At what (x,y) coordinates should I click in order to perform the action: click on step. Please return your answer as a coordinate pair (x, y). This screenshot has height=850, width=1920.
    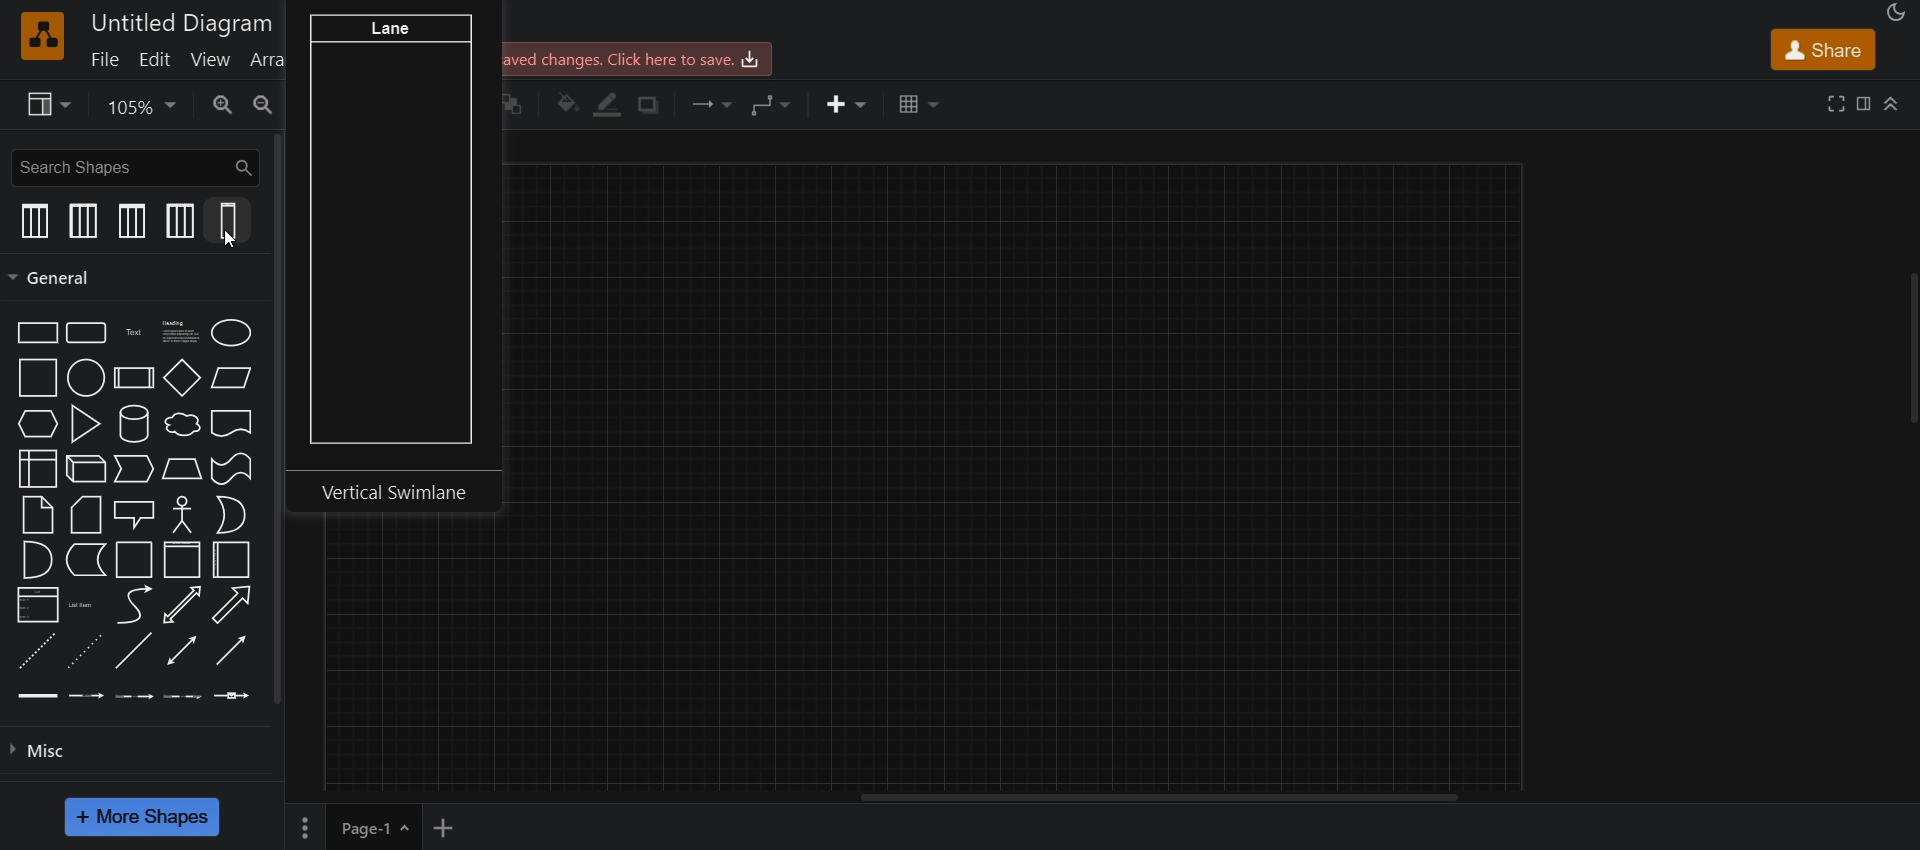
    Looking at the image, I should click on (134, 469).